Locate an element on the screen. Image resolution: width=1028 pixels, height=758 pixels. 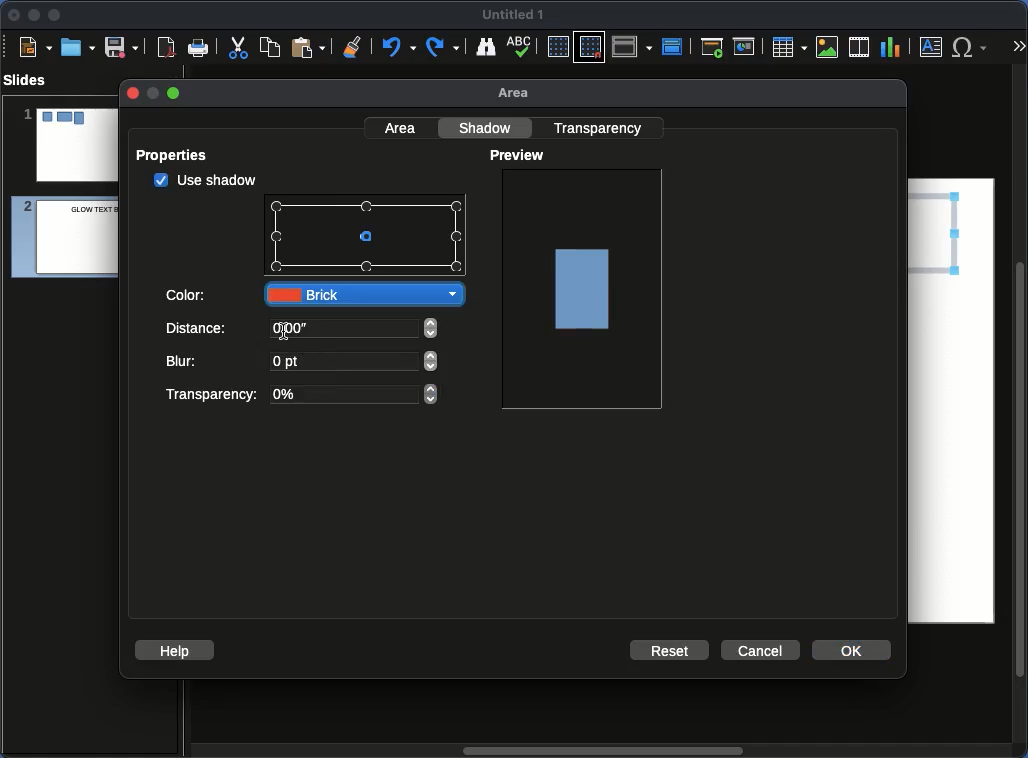
Undo is located at coordinates (397, 47).